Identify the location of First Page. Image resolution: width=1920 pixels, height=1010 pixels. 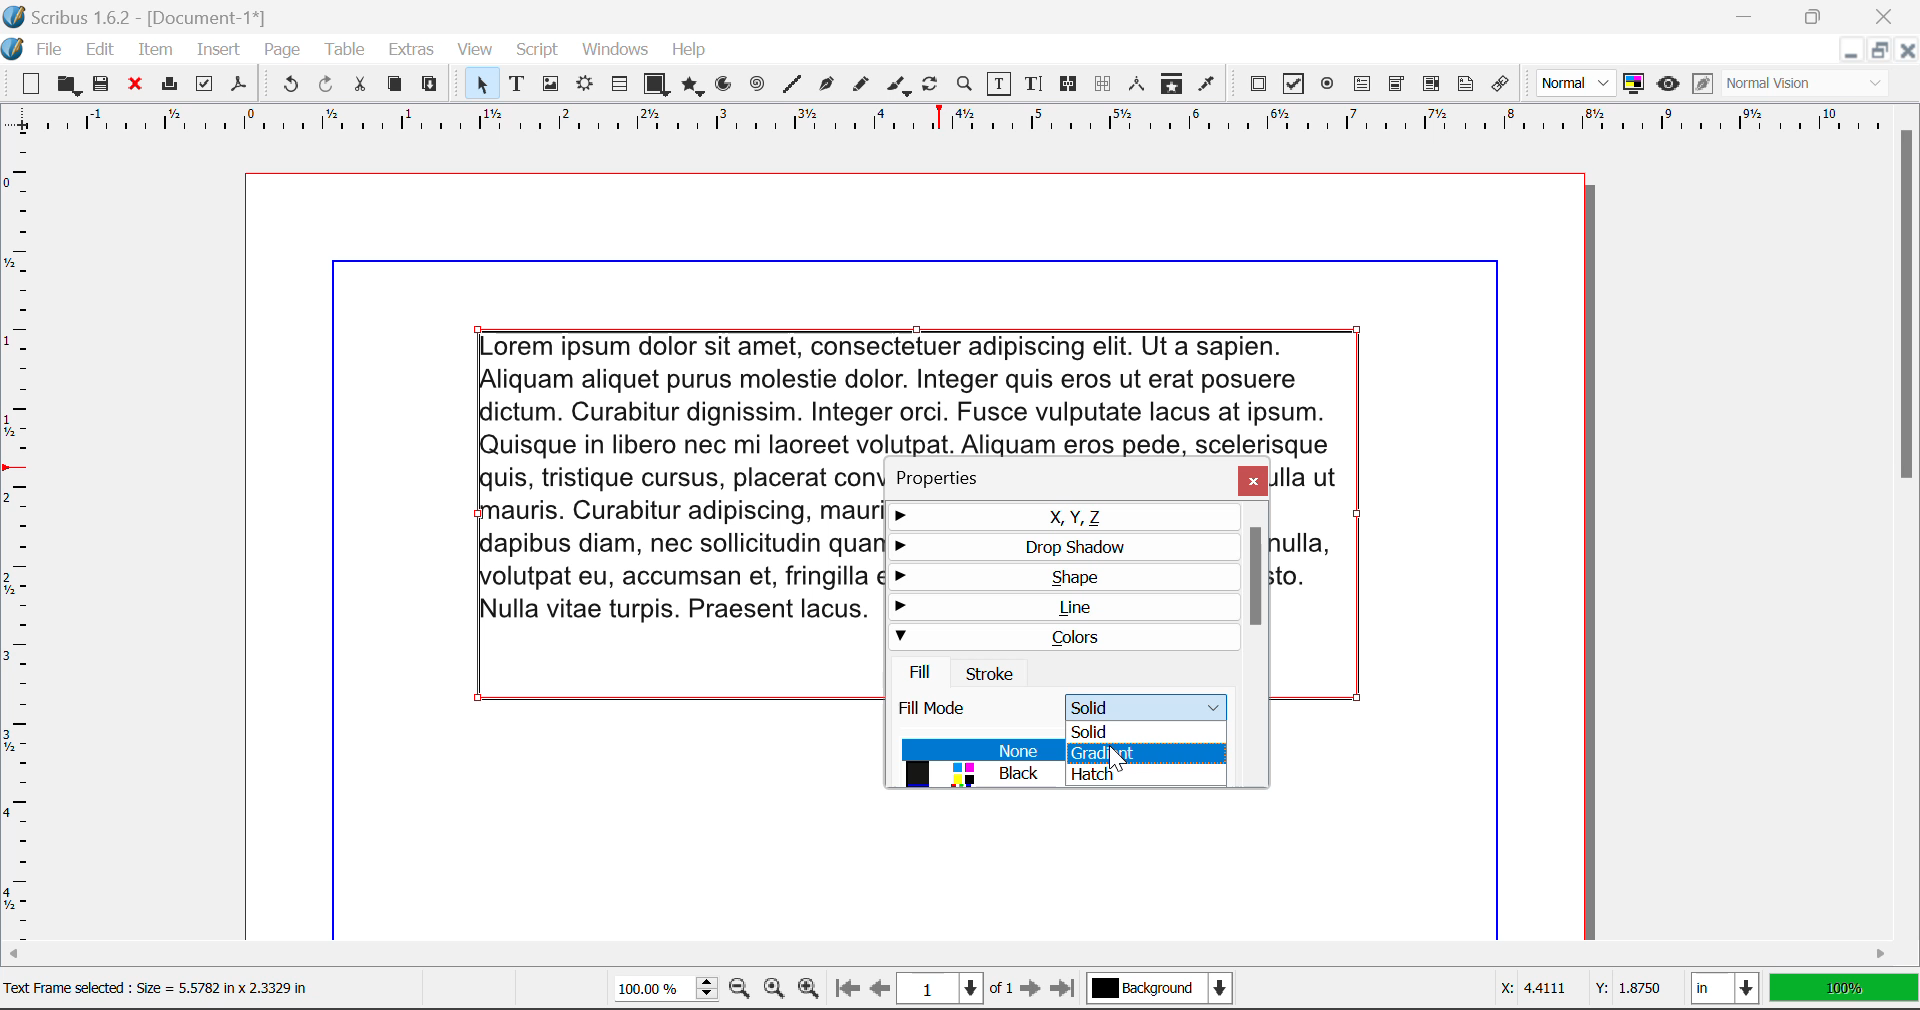
(845, 990).